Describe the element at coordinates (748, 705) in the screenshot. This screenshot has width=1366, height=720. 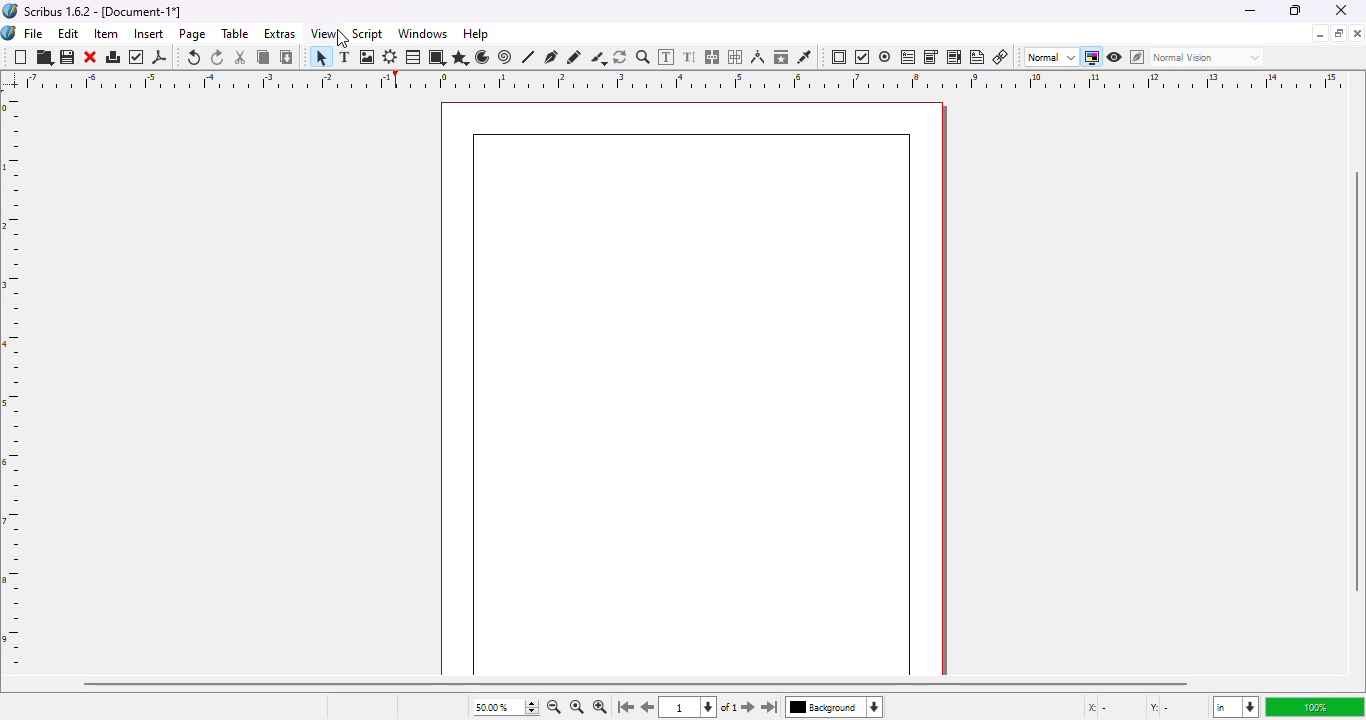
I see `go to the next page` at that location.